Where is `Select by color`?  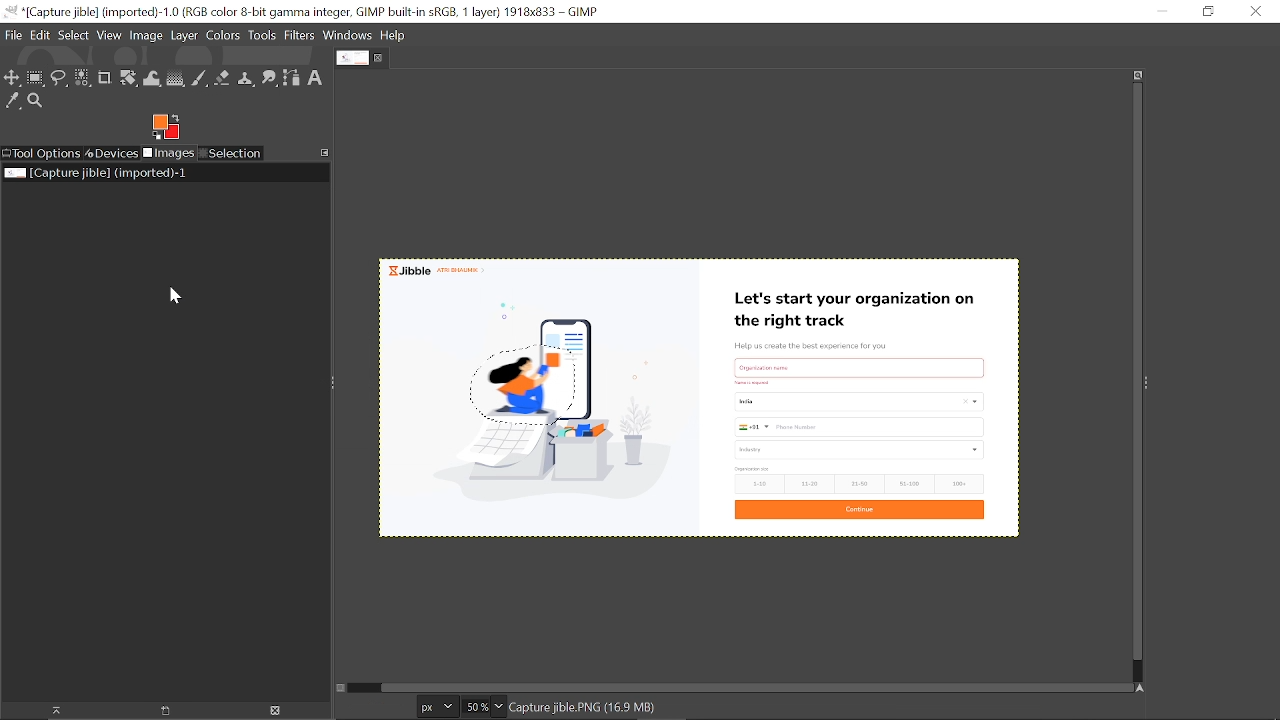
Select by color is located at coordinates (82, 79).